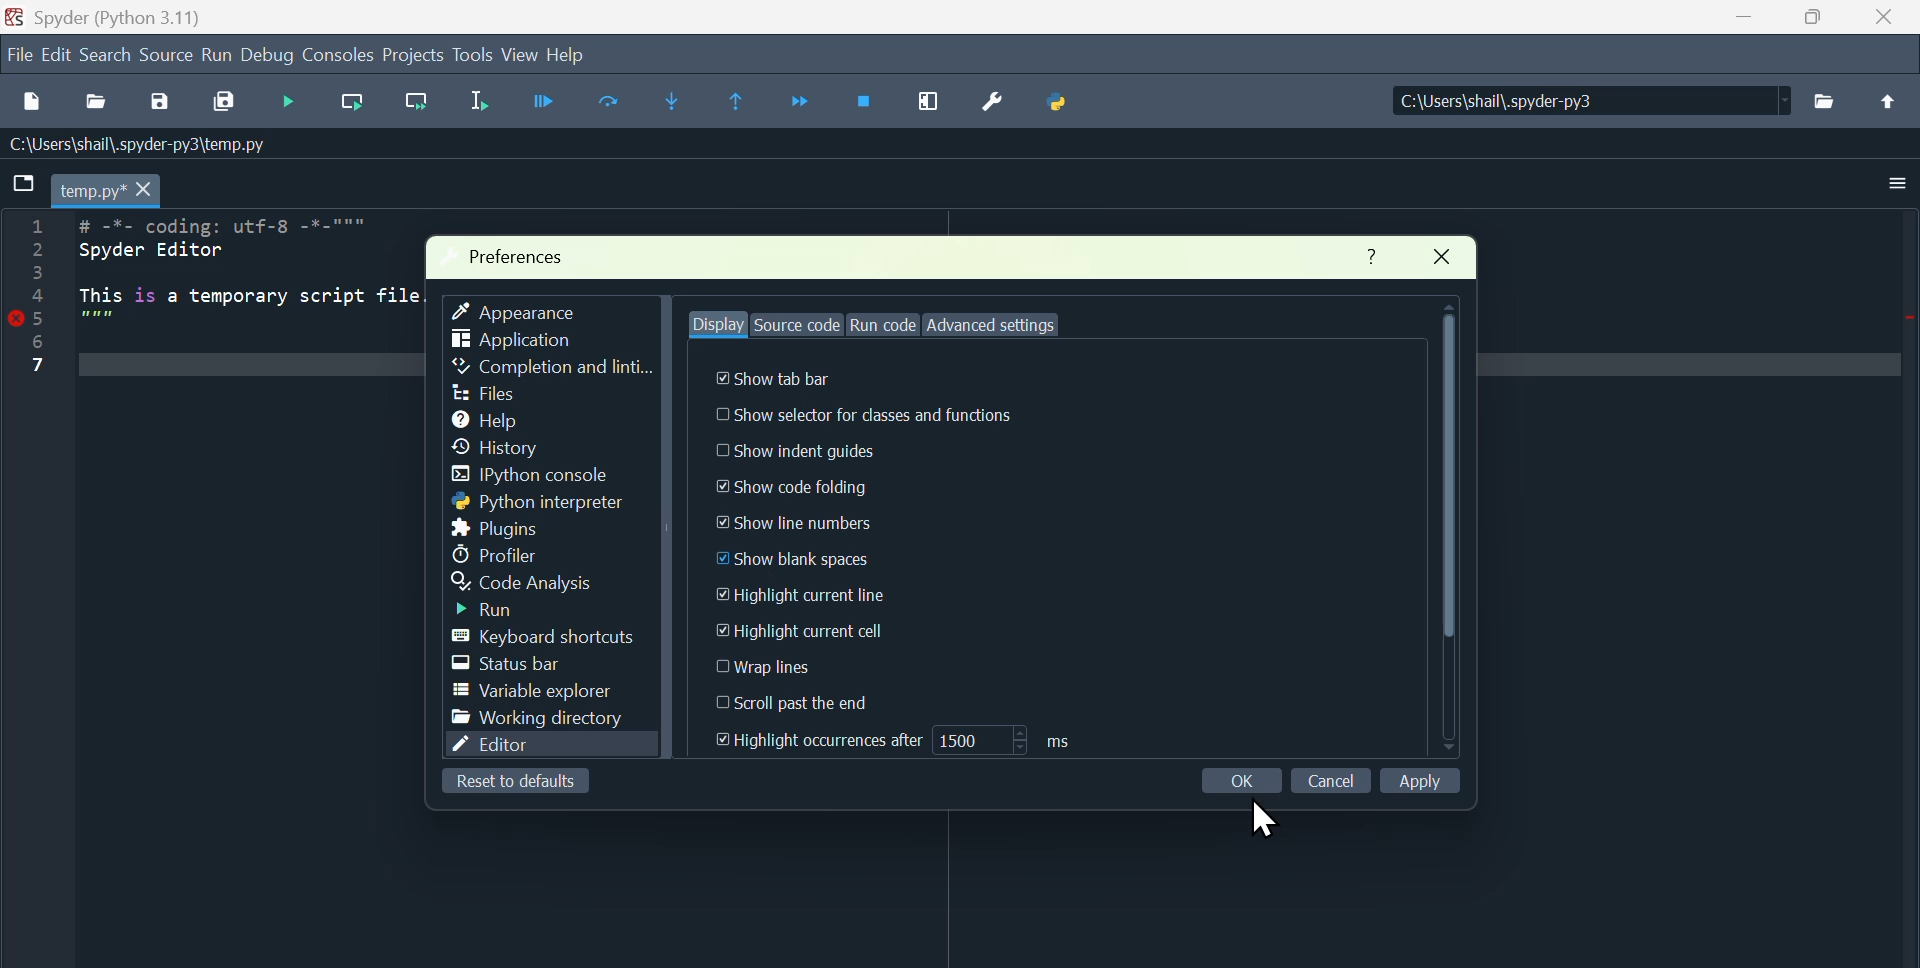  I want to click on Run current line, so click(356, 103).